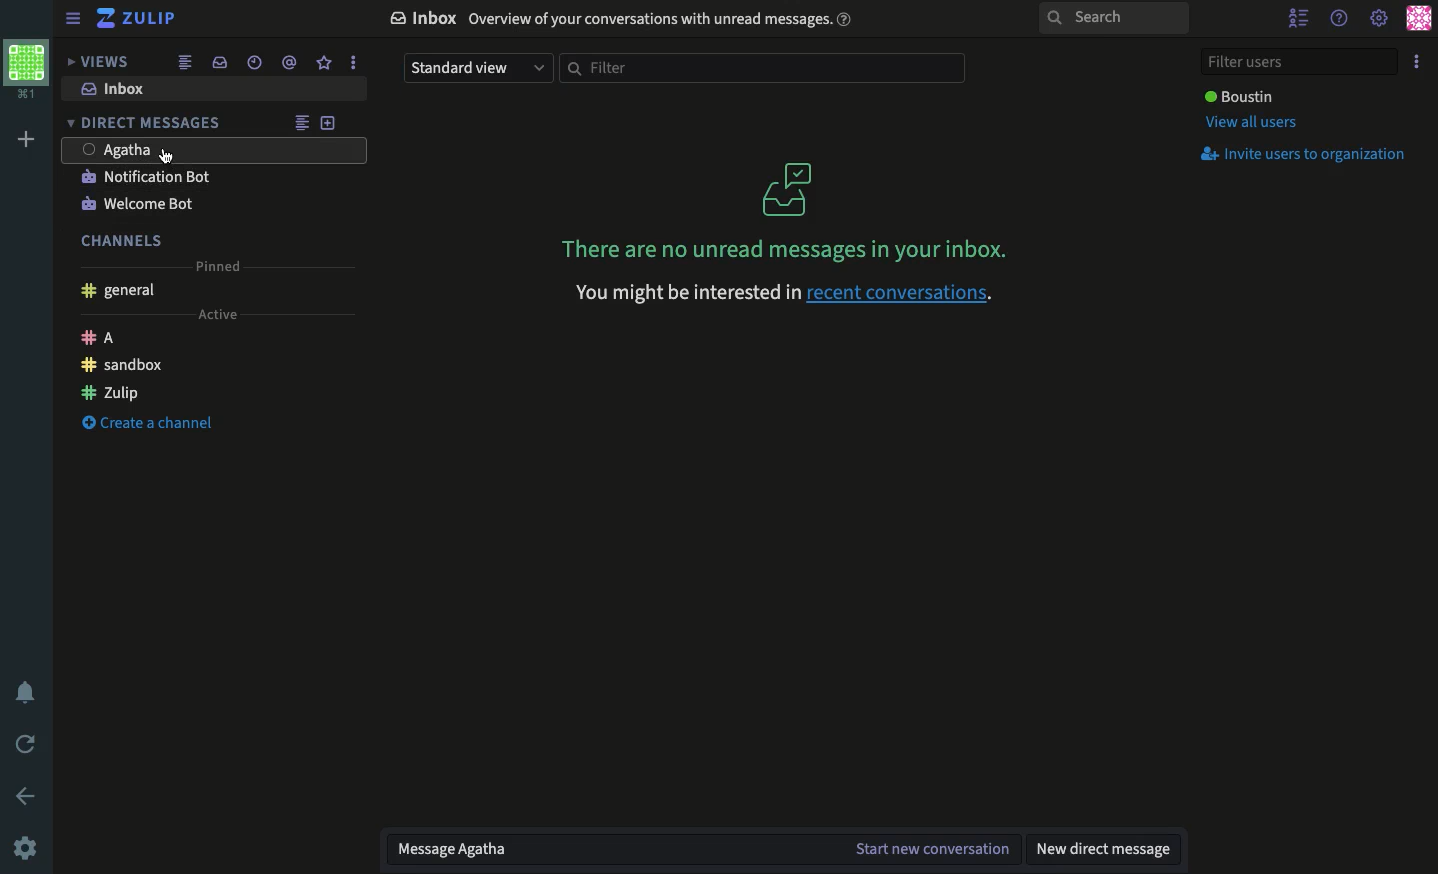 This screenshot has height=874, width=1438. What do you see at coordinates (217, 317) in the screenshot?
I see `Active` at bounding box center [217, 317].